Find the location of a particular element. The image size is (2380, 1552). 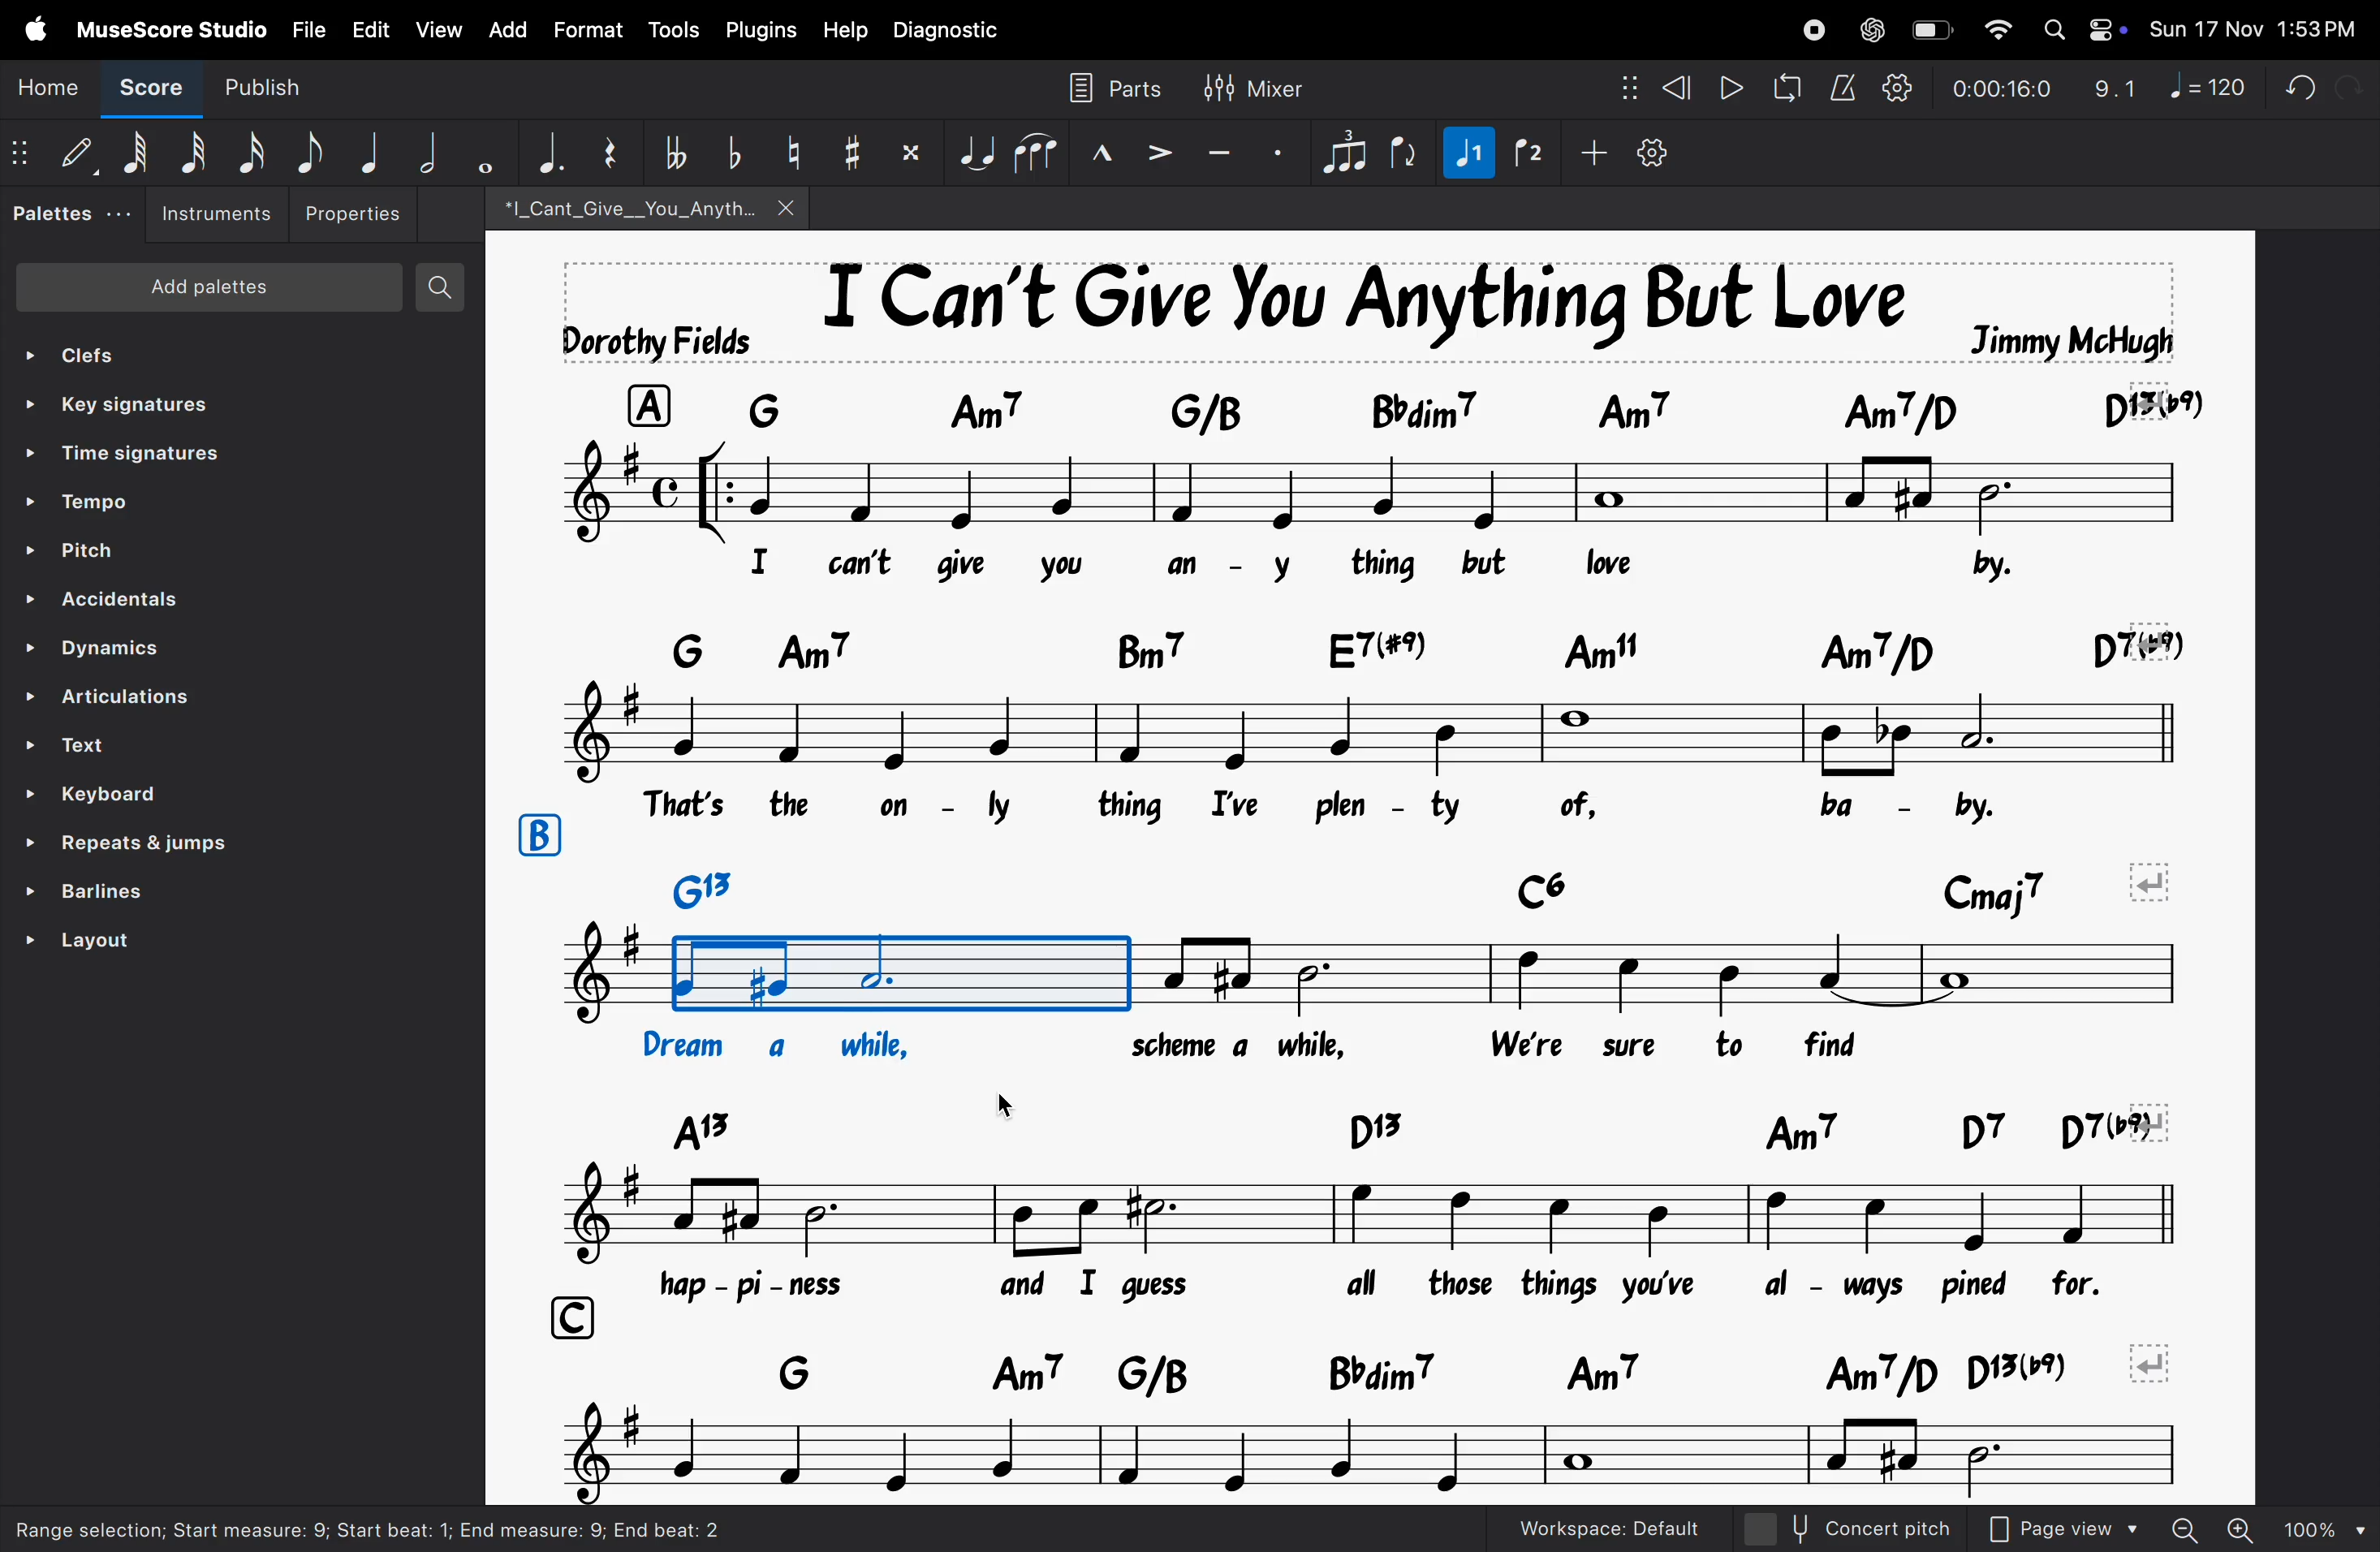

Dynamics is located at coordinates (105, 647).